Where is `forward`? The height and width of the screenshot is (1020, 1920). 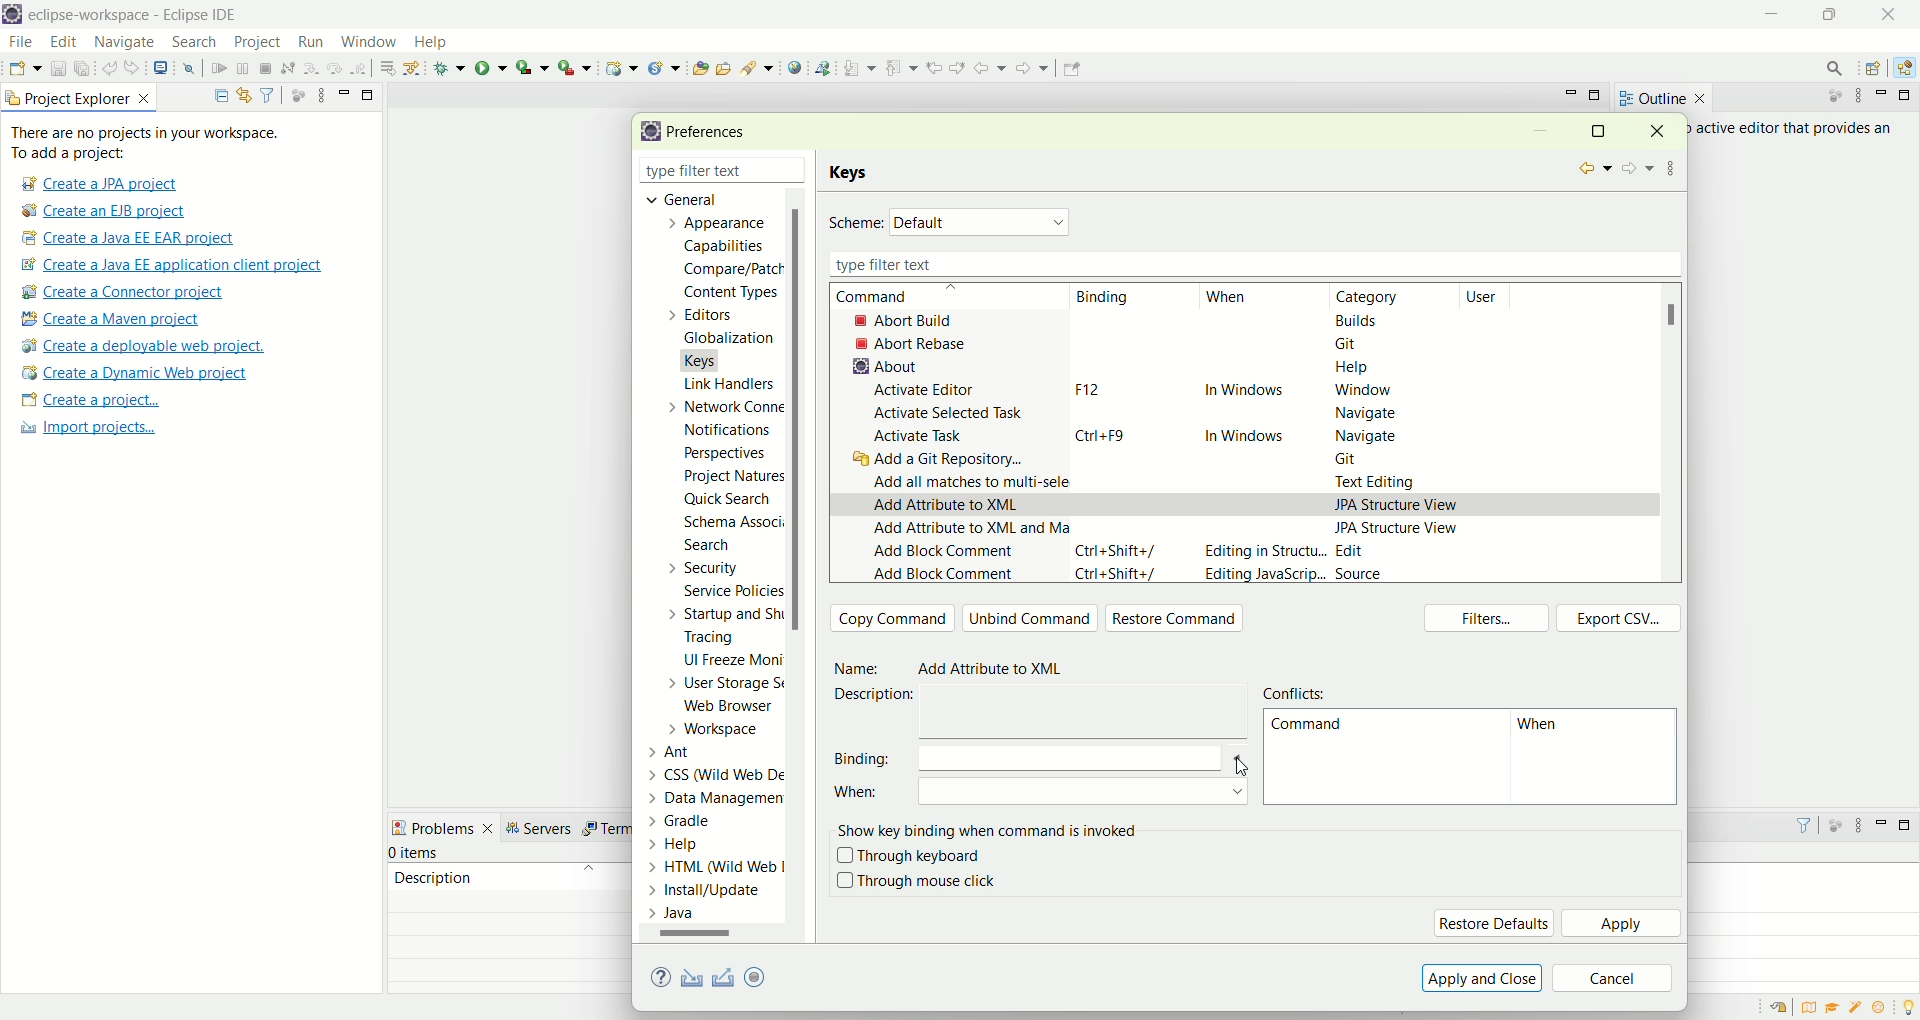 forward is located at coordinates (1030, 73).